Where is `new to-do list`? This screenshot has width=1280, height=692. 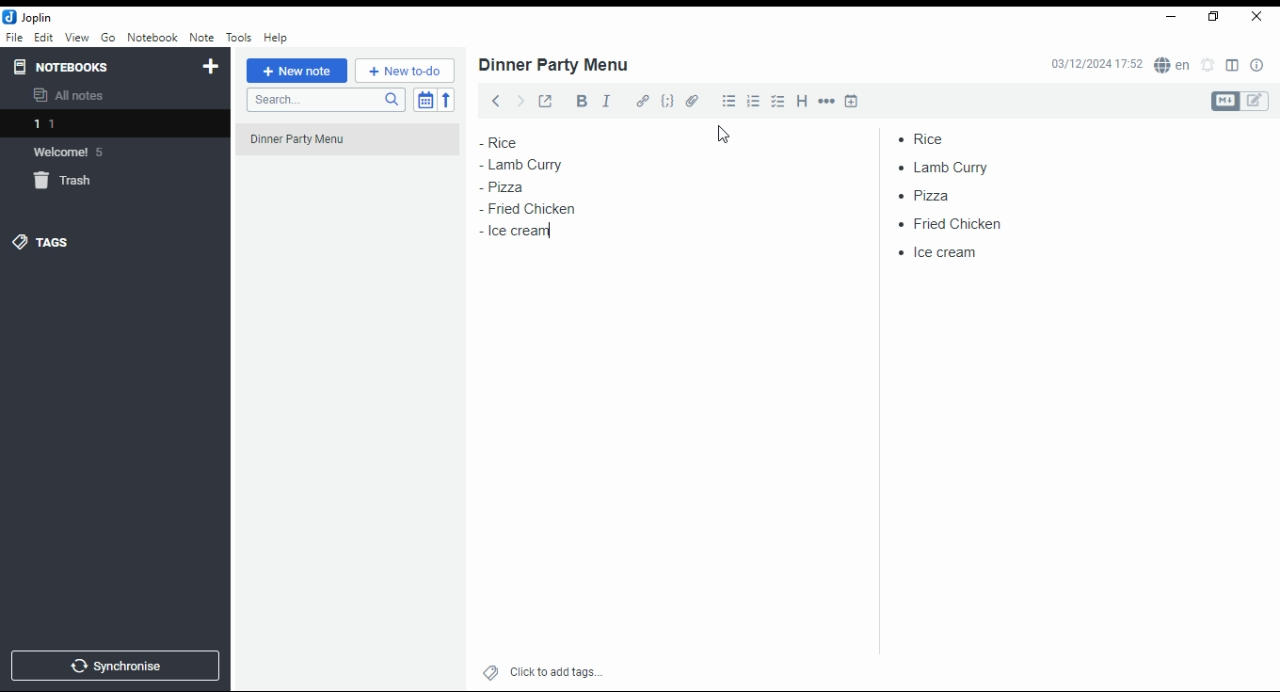
new to-do list is located at coordinates (405, 71).